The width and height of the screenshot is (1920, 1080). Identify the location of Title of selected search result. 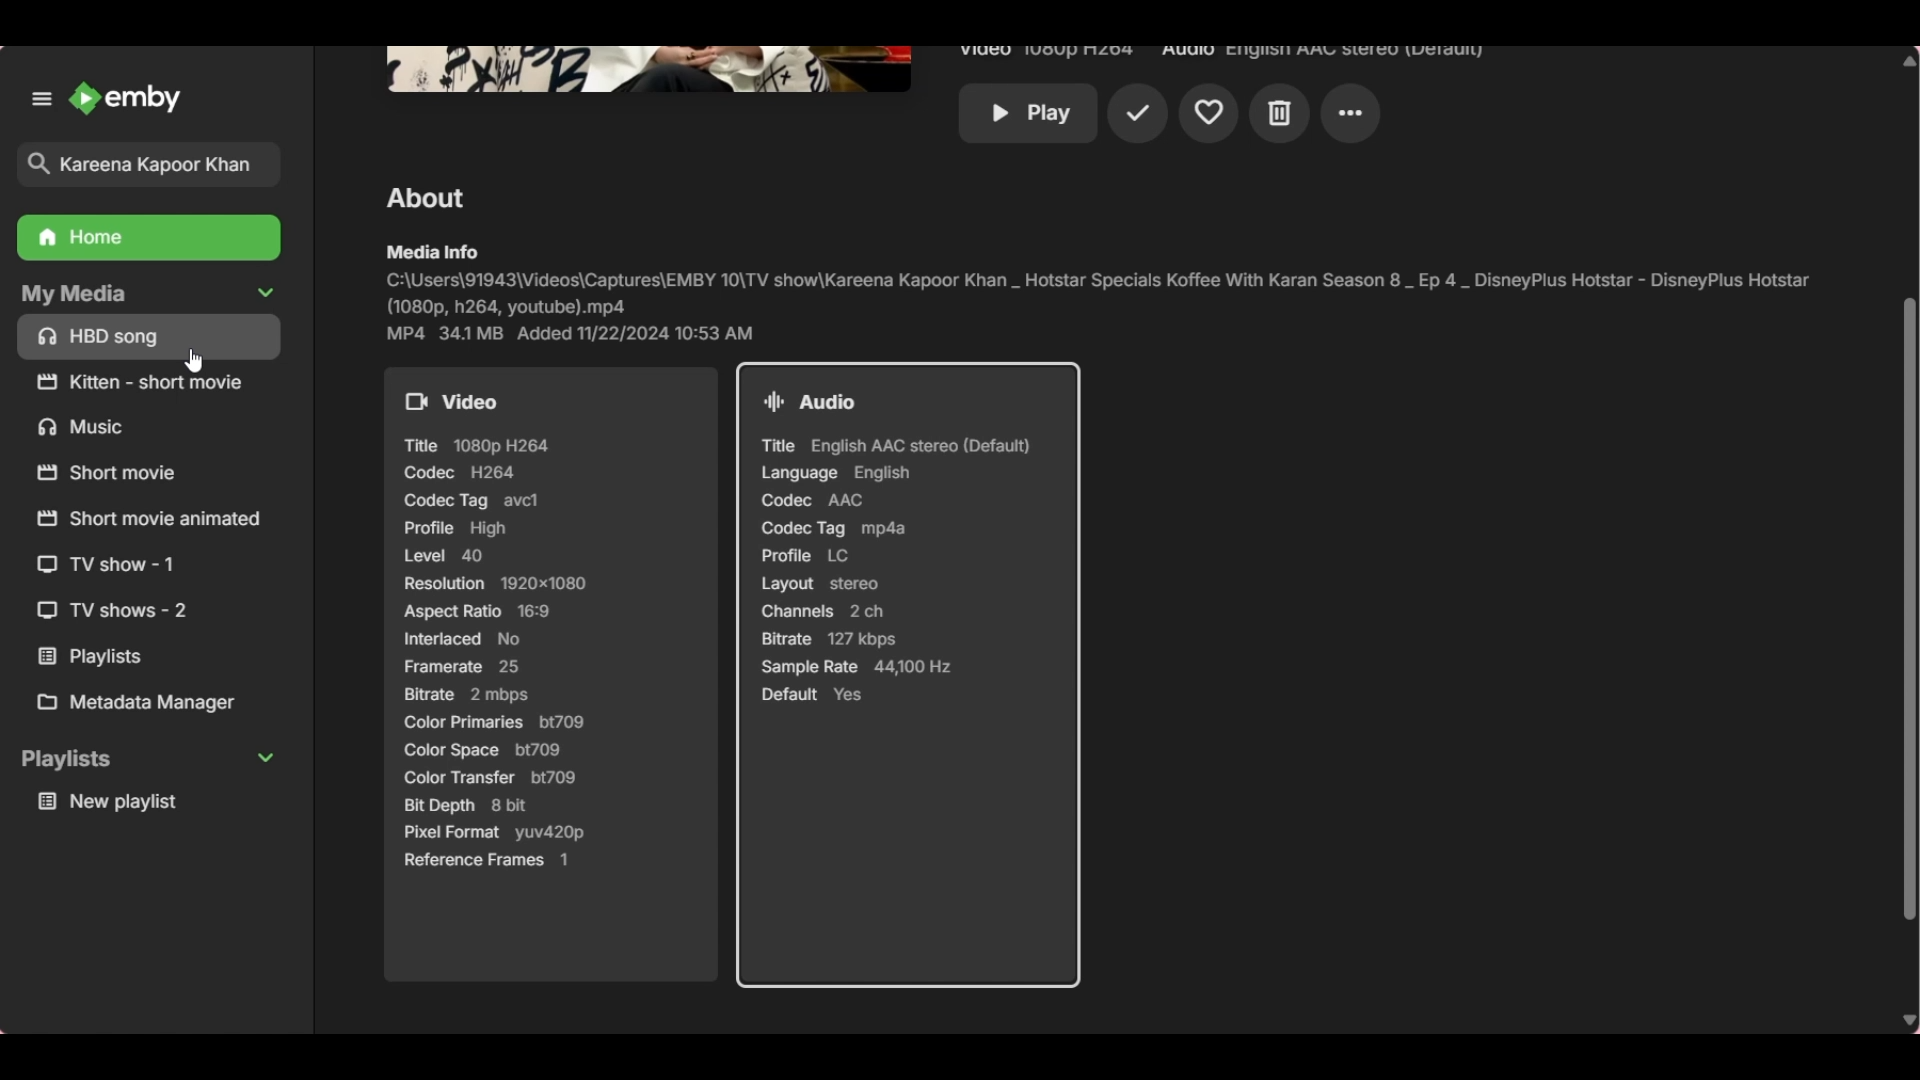
(156, 166).